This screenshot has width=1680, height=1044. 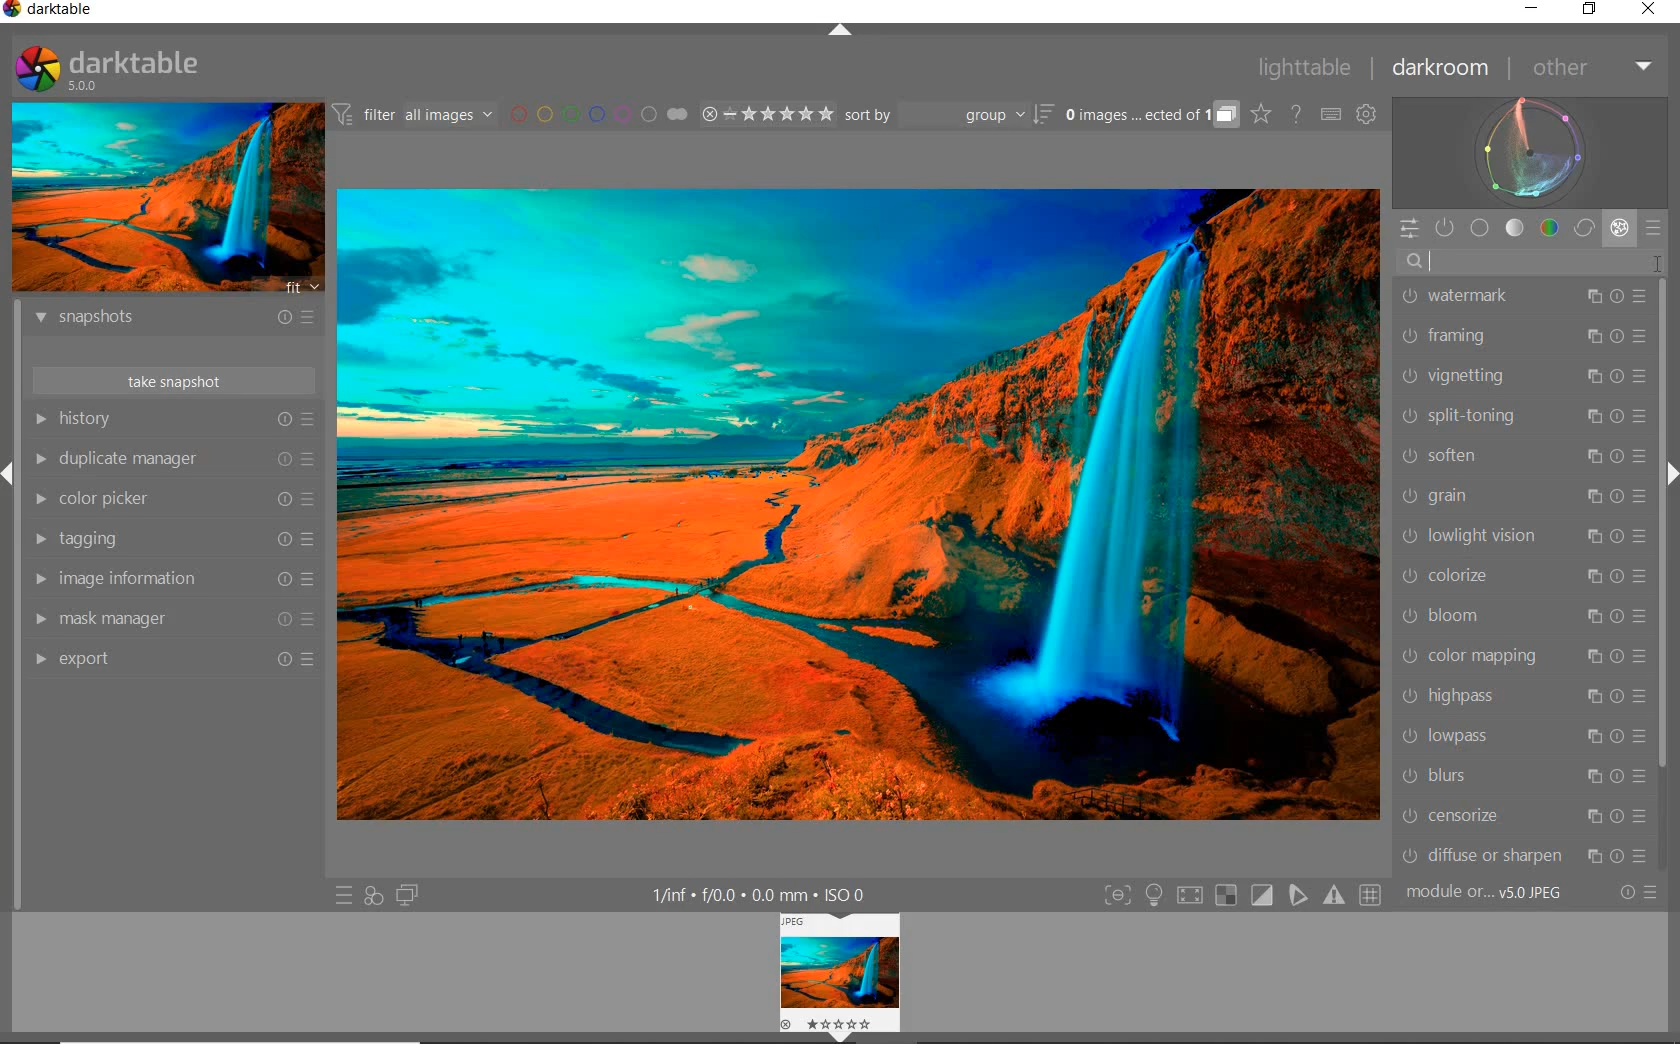 I want to click on effect, so click(x=1616, y=227).